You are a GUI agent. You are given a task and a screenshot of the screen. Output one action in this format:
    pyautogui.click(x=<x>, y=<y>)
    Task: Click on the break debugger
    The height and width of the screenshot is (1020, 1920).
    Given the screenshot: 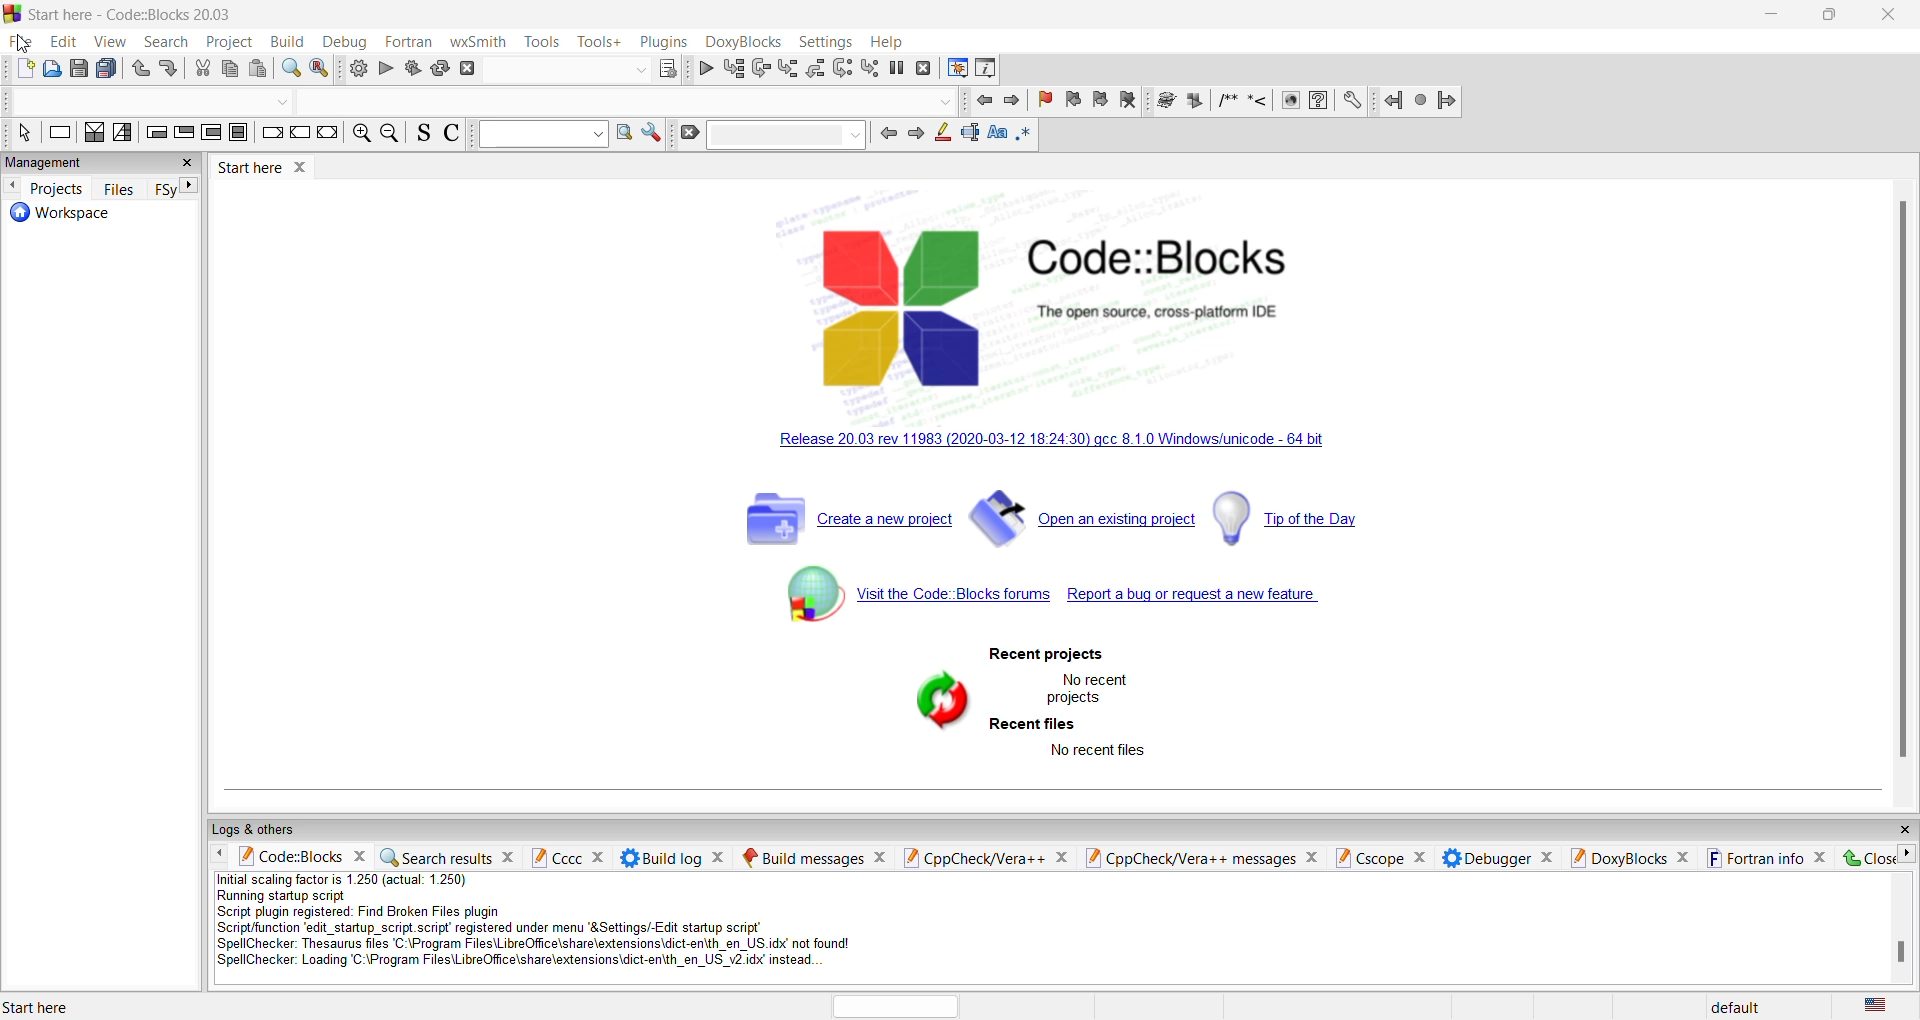 What is the action you would take?
    pyautogui.click(x=898, y=67)
    